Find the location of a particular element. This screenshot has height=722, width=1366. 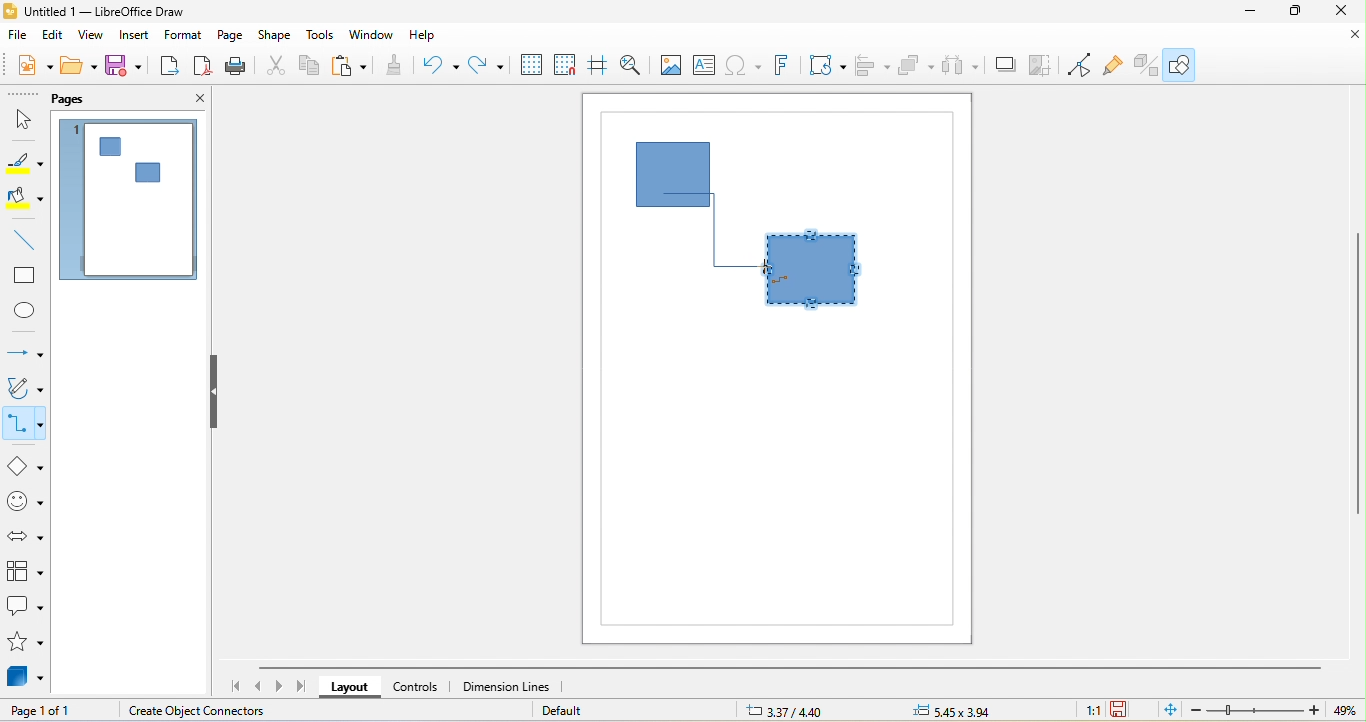

line color is located at coordinates (25, 162).